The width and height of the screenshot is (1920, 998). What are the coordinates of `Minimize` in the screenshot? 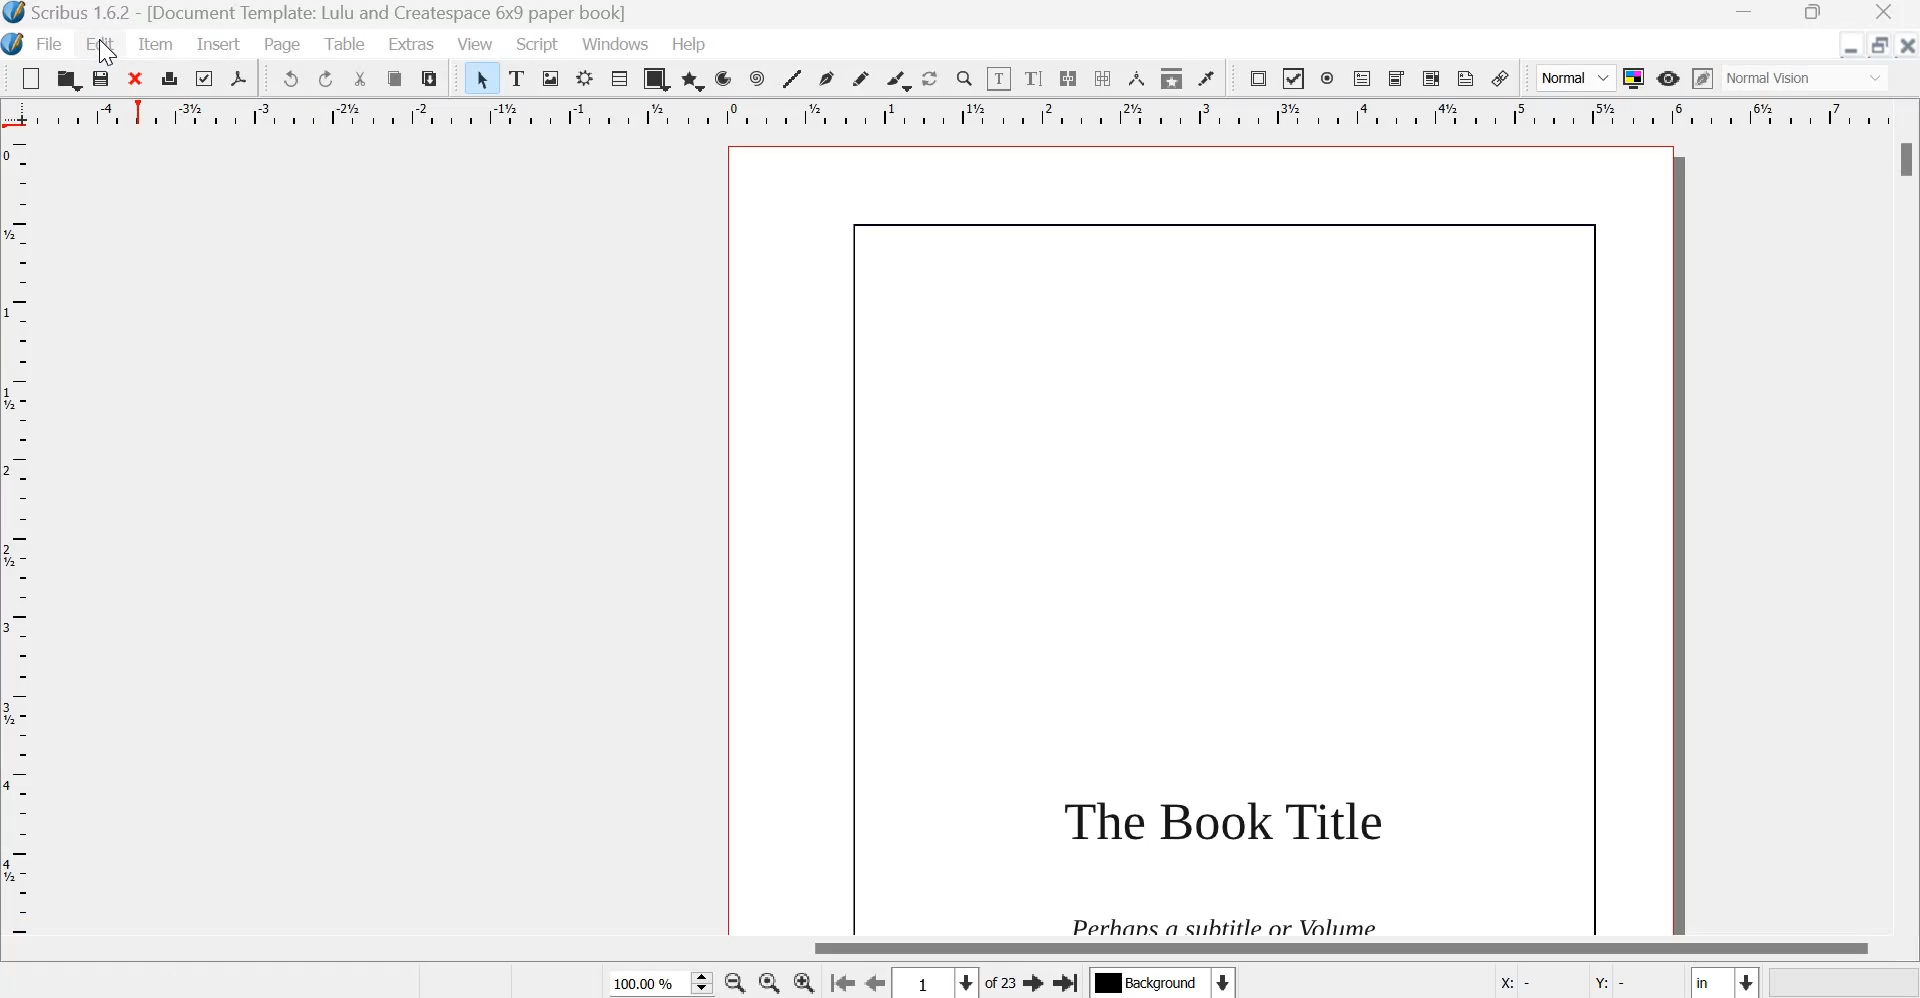 It's located at (1742, 11).